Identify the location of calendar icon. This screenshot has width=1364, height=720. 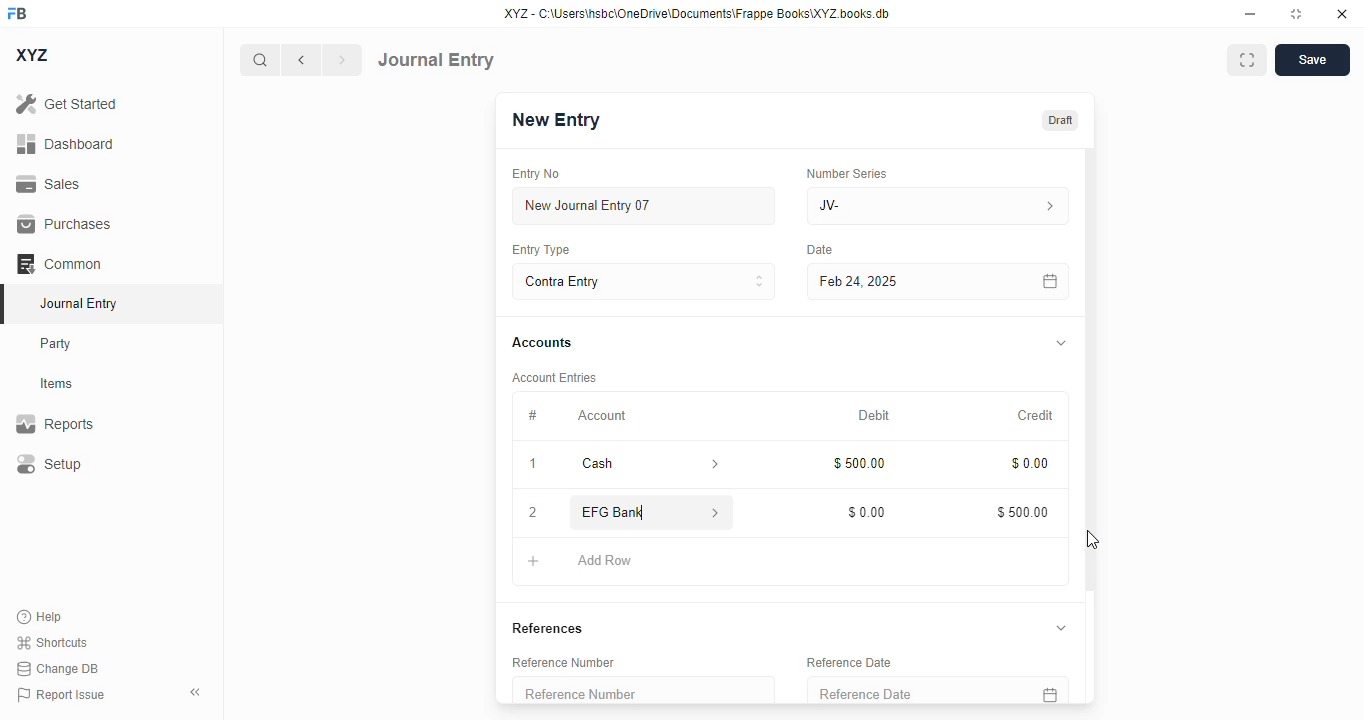
(1049, 691).